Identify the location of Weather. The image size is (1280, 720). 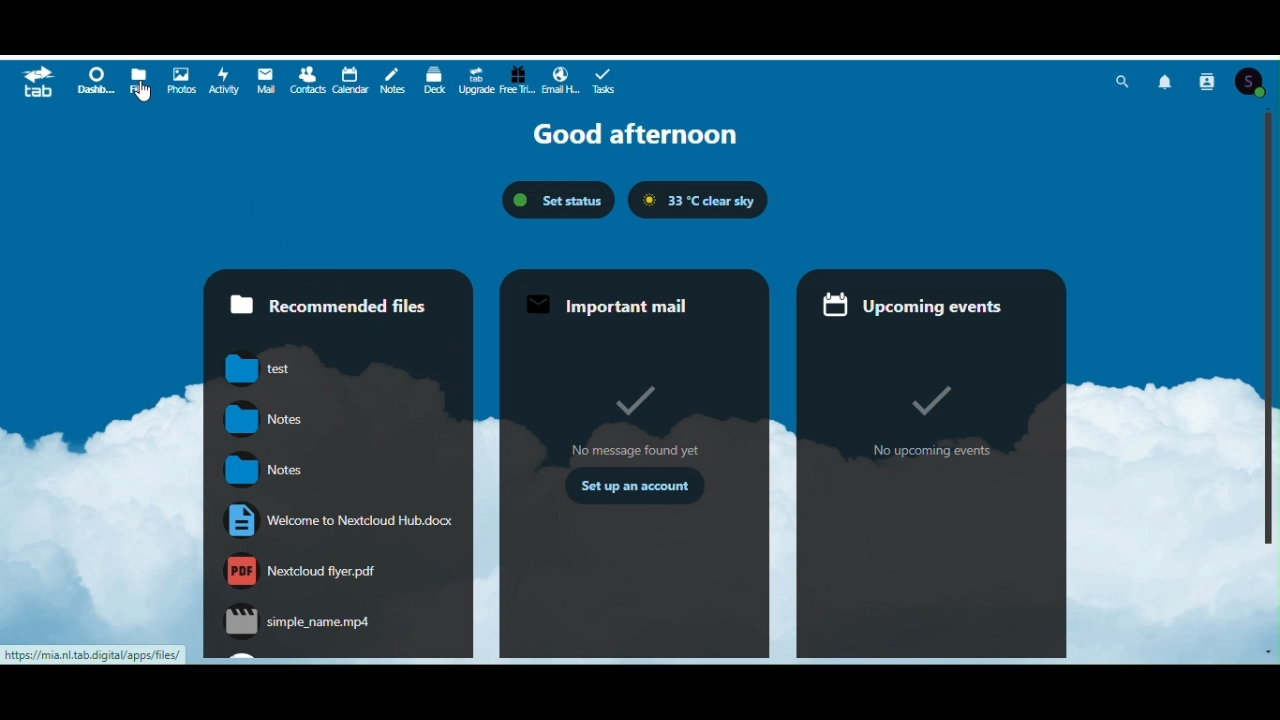
(700, 200).